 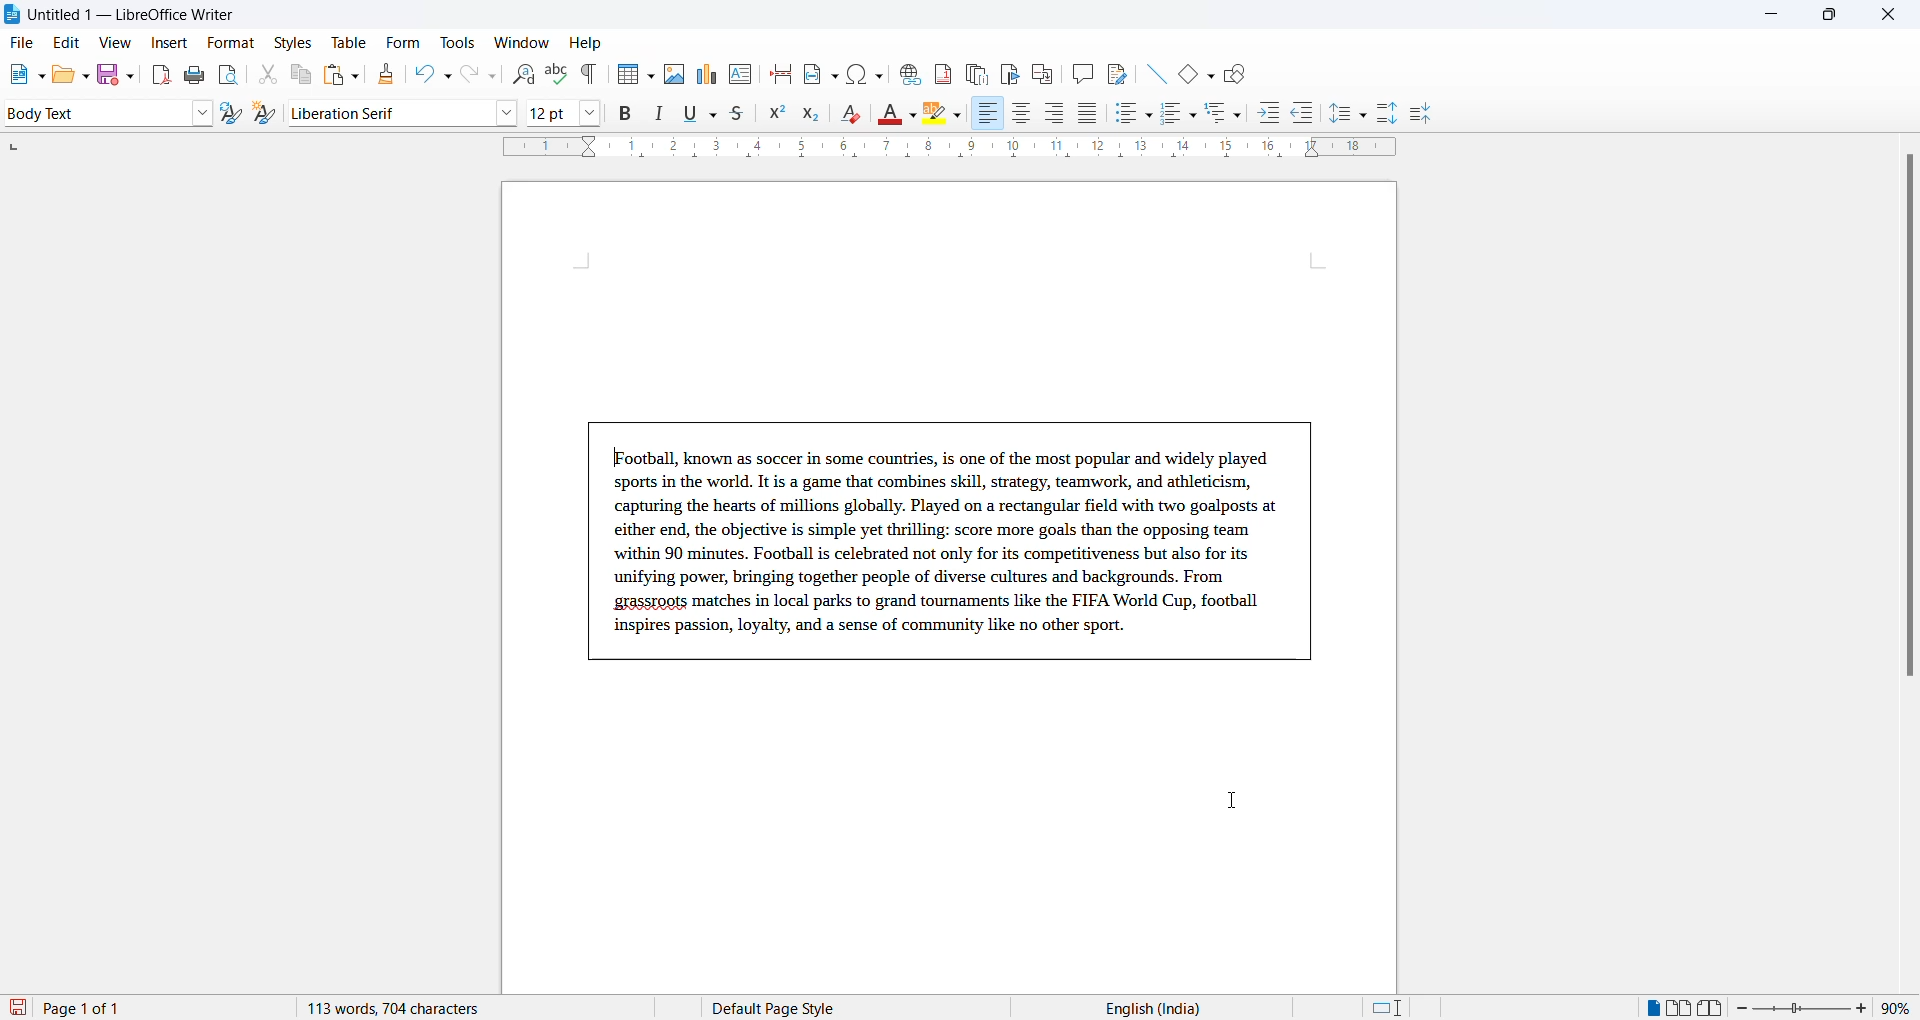 I want to click on styling dropdown button, so click(x=202, y=114).